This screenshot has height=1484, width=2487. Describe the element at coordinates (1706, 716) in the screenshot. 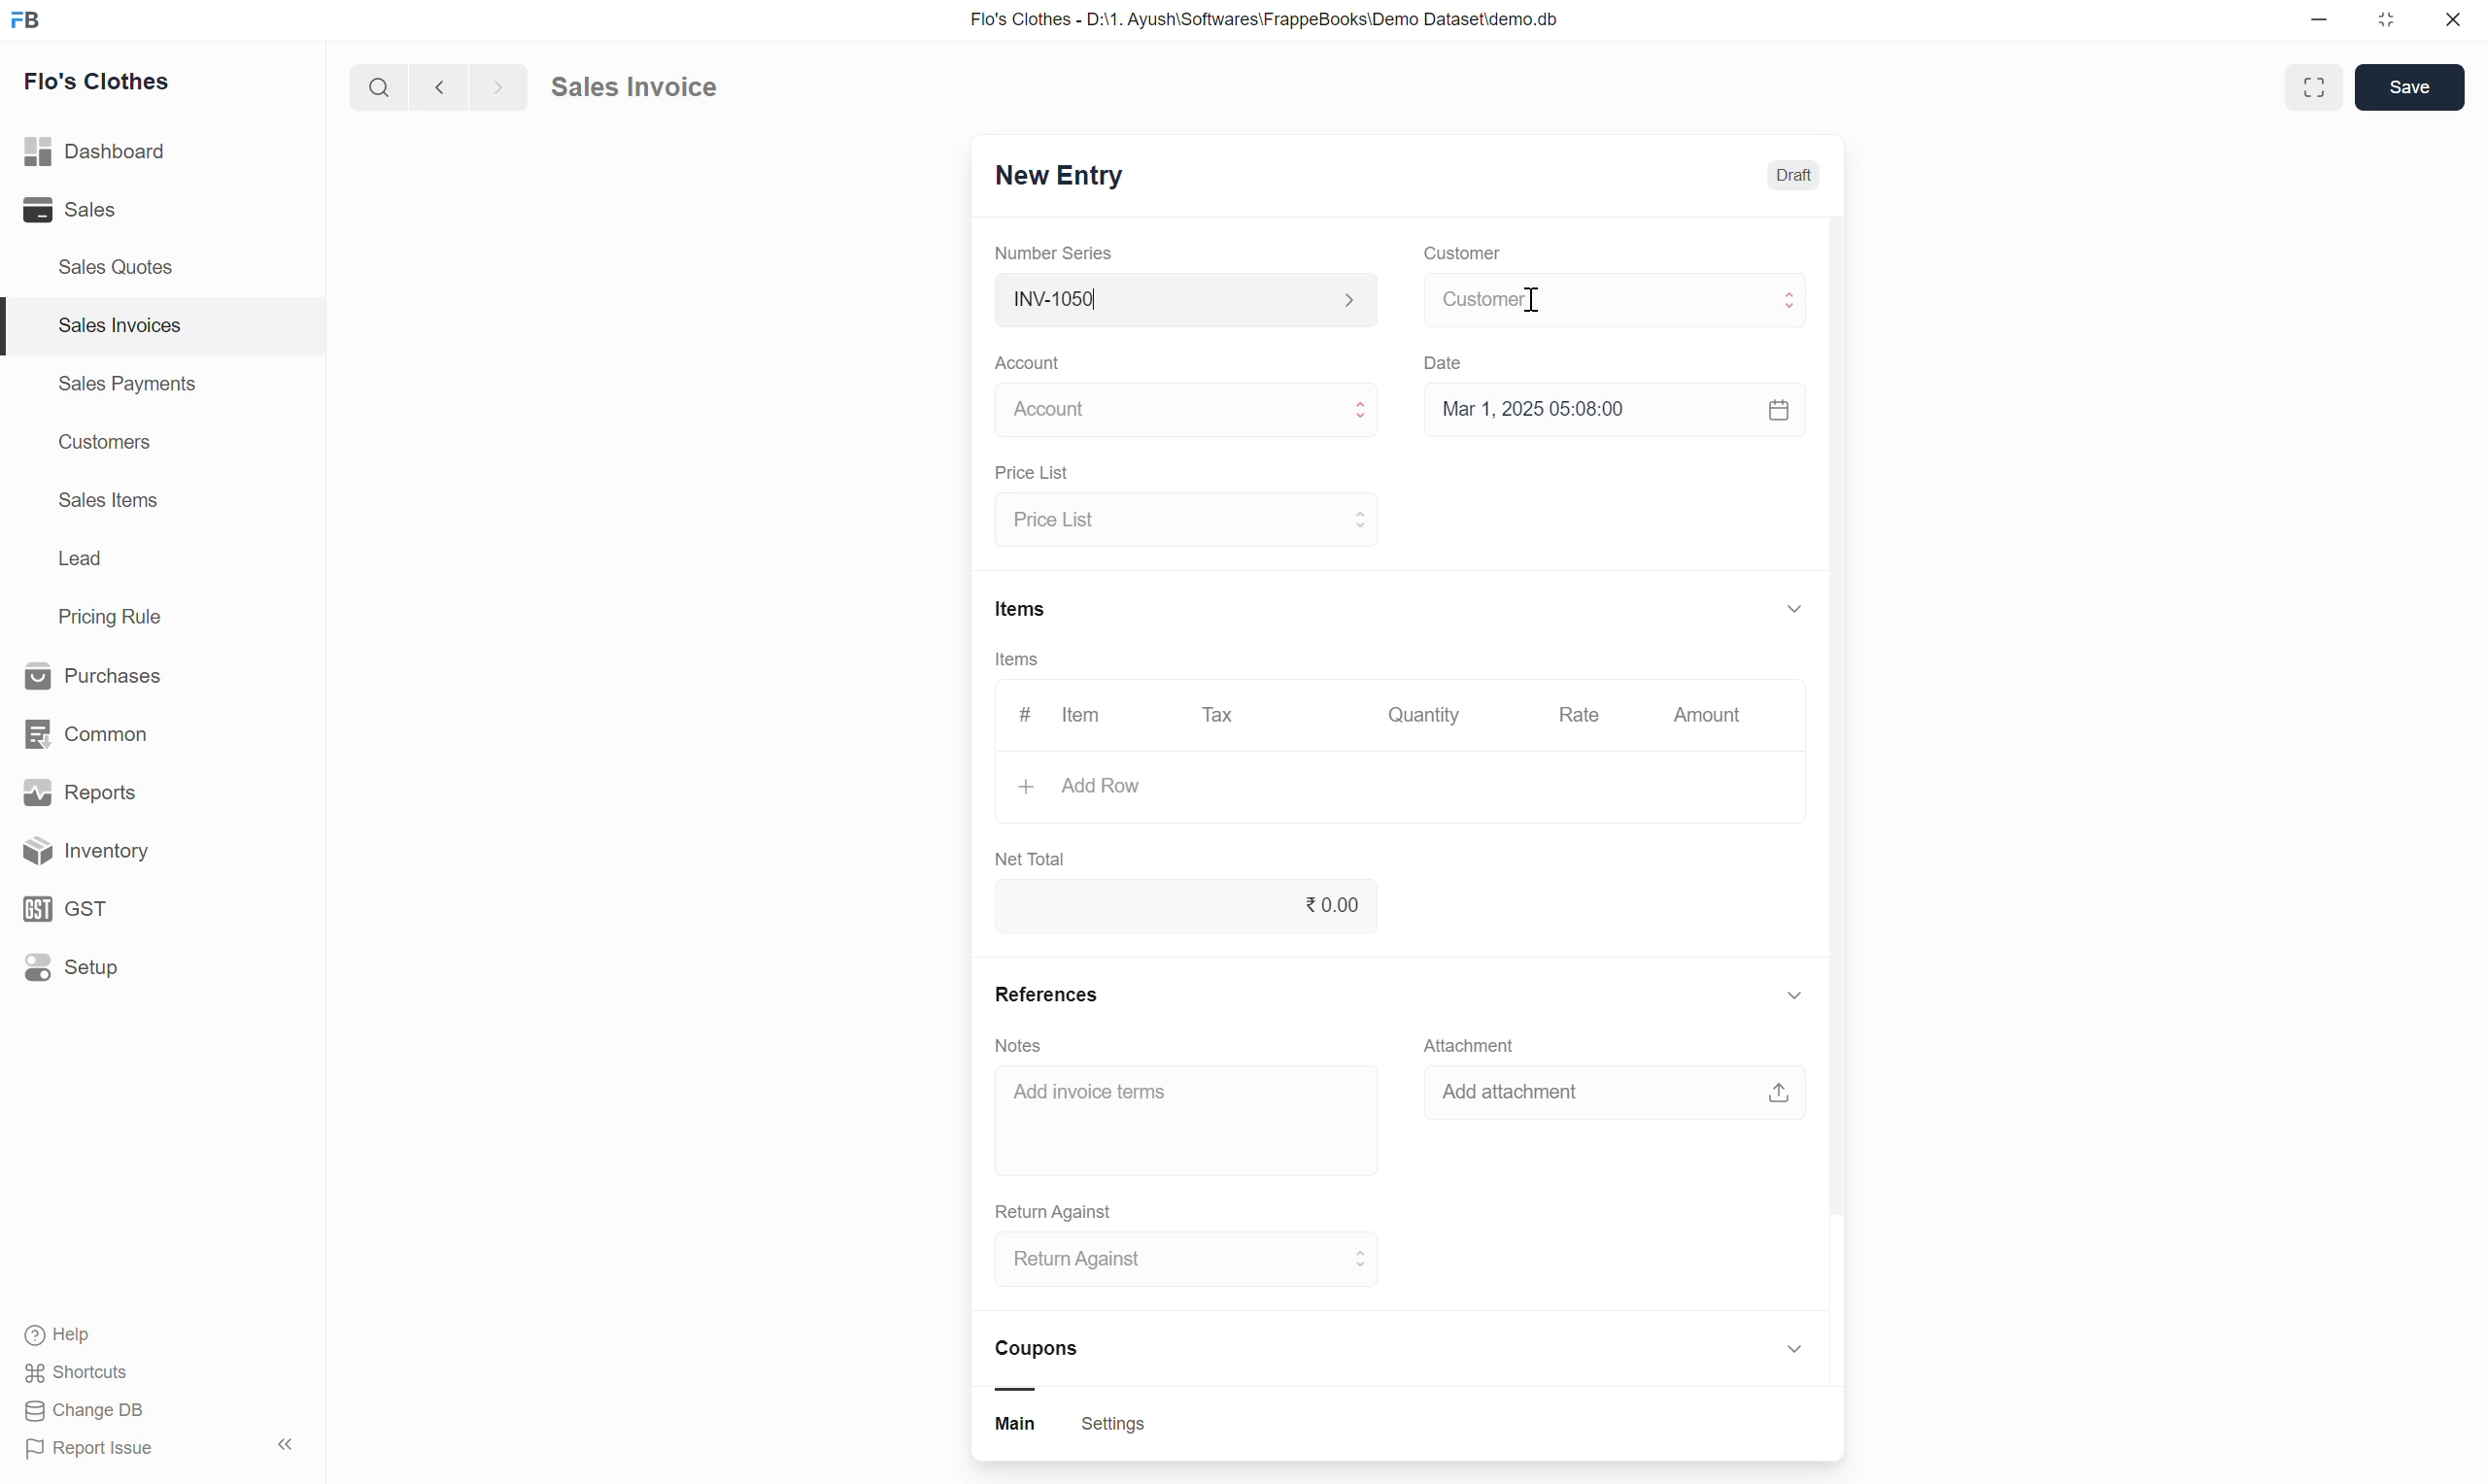

I see `Amount` at that location.